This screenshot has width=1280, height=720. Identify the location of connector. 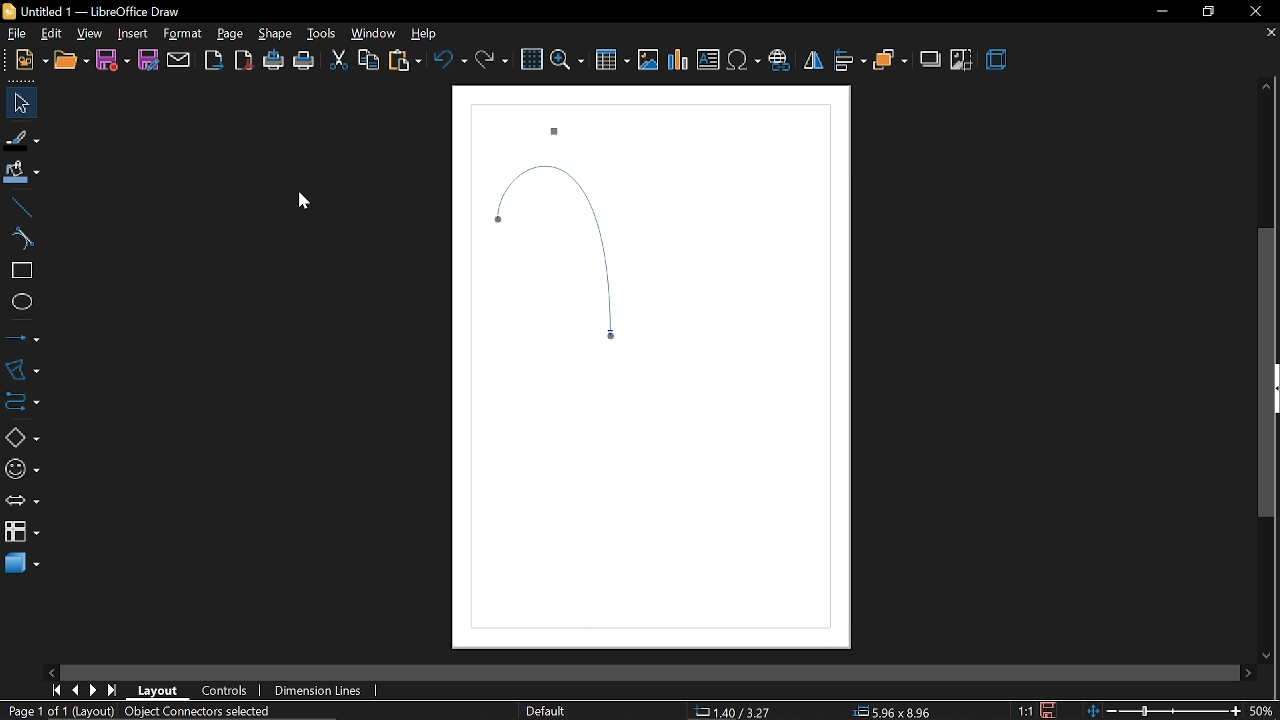
(19, 399).